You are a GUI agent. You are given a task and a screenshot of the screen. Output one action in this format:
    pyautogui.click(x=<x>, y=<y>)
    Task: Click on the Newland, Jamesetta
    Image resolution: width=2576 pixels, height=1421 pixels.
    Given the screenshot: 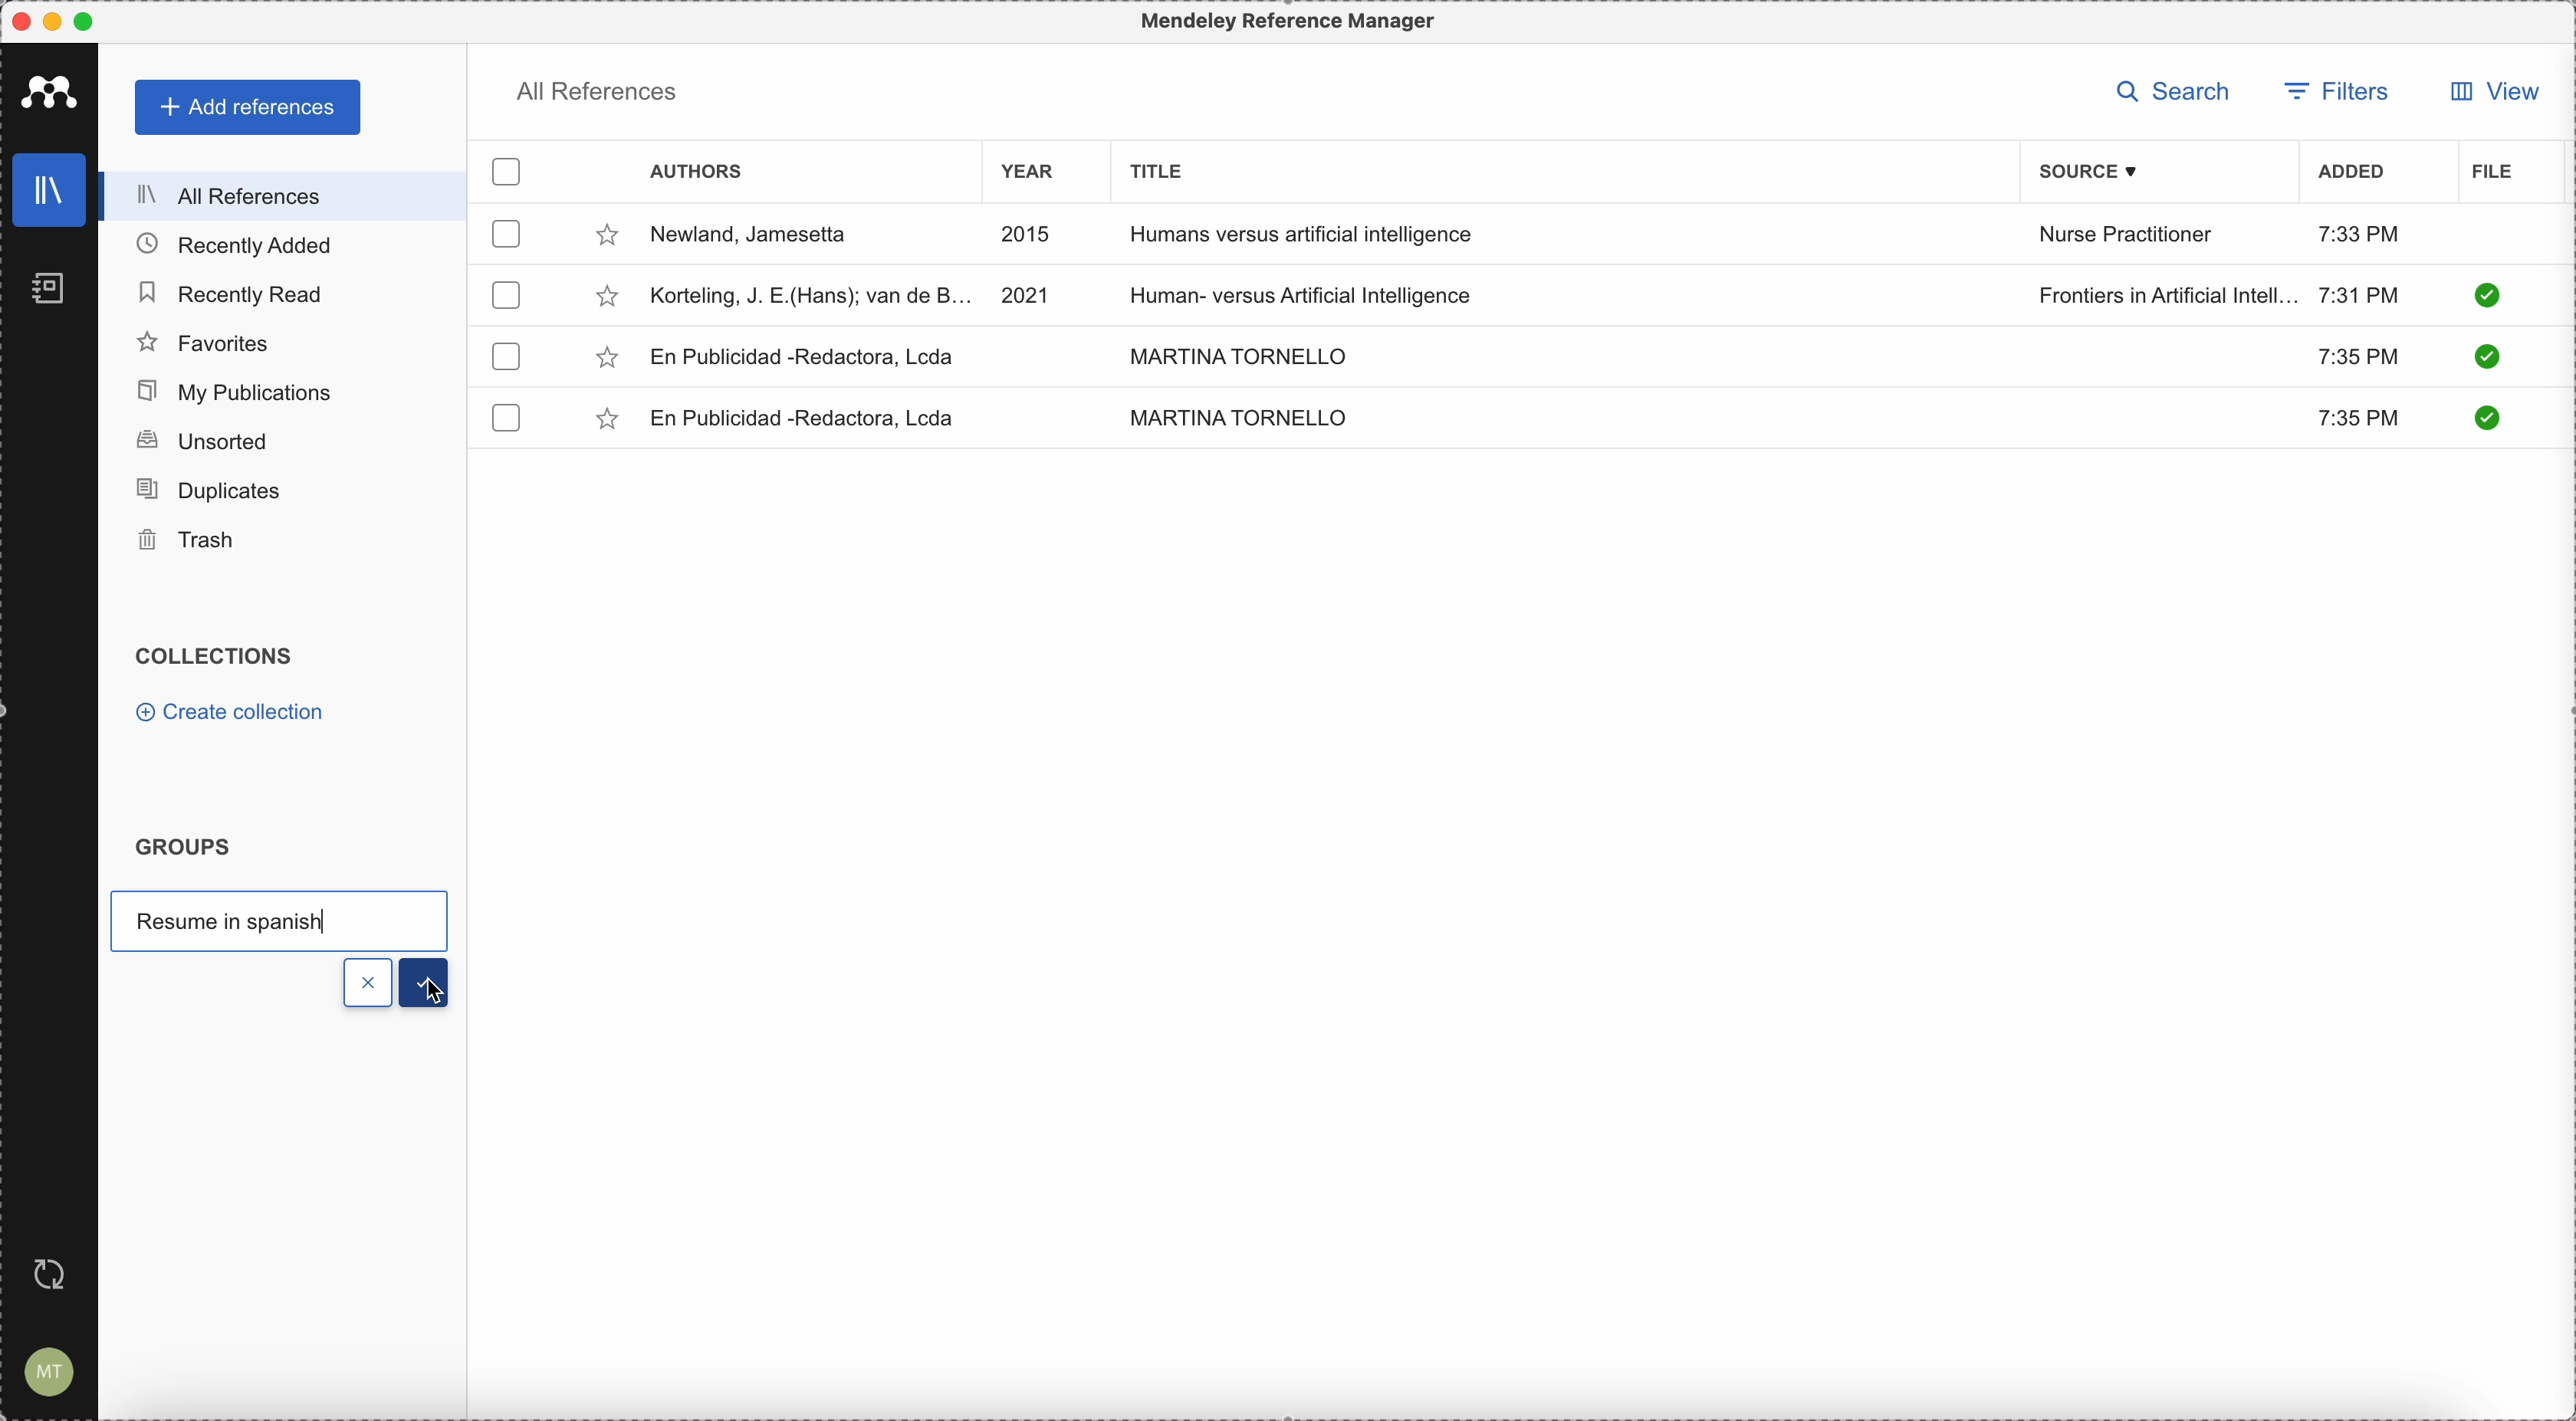 What is the action you would take?
    pyautogui.click(x=759, y=236)
    